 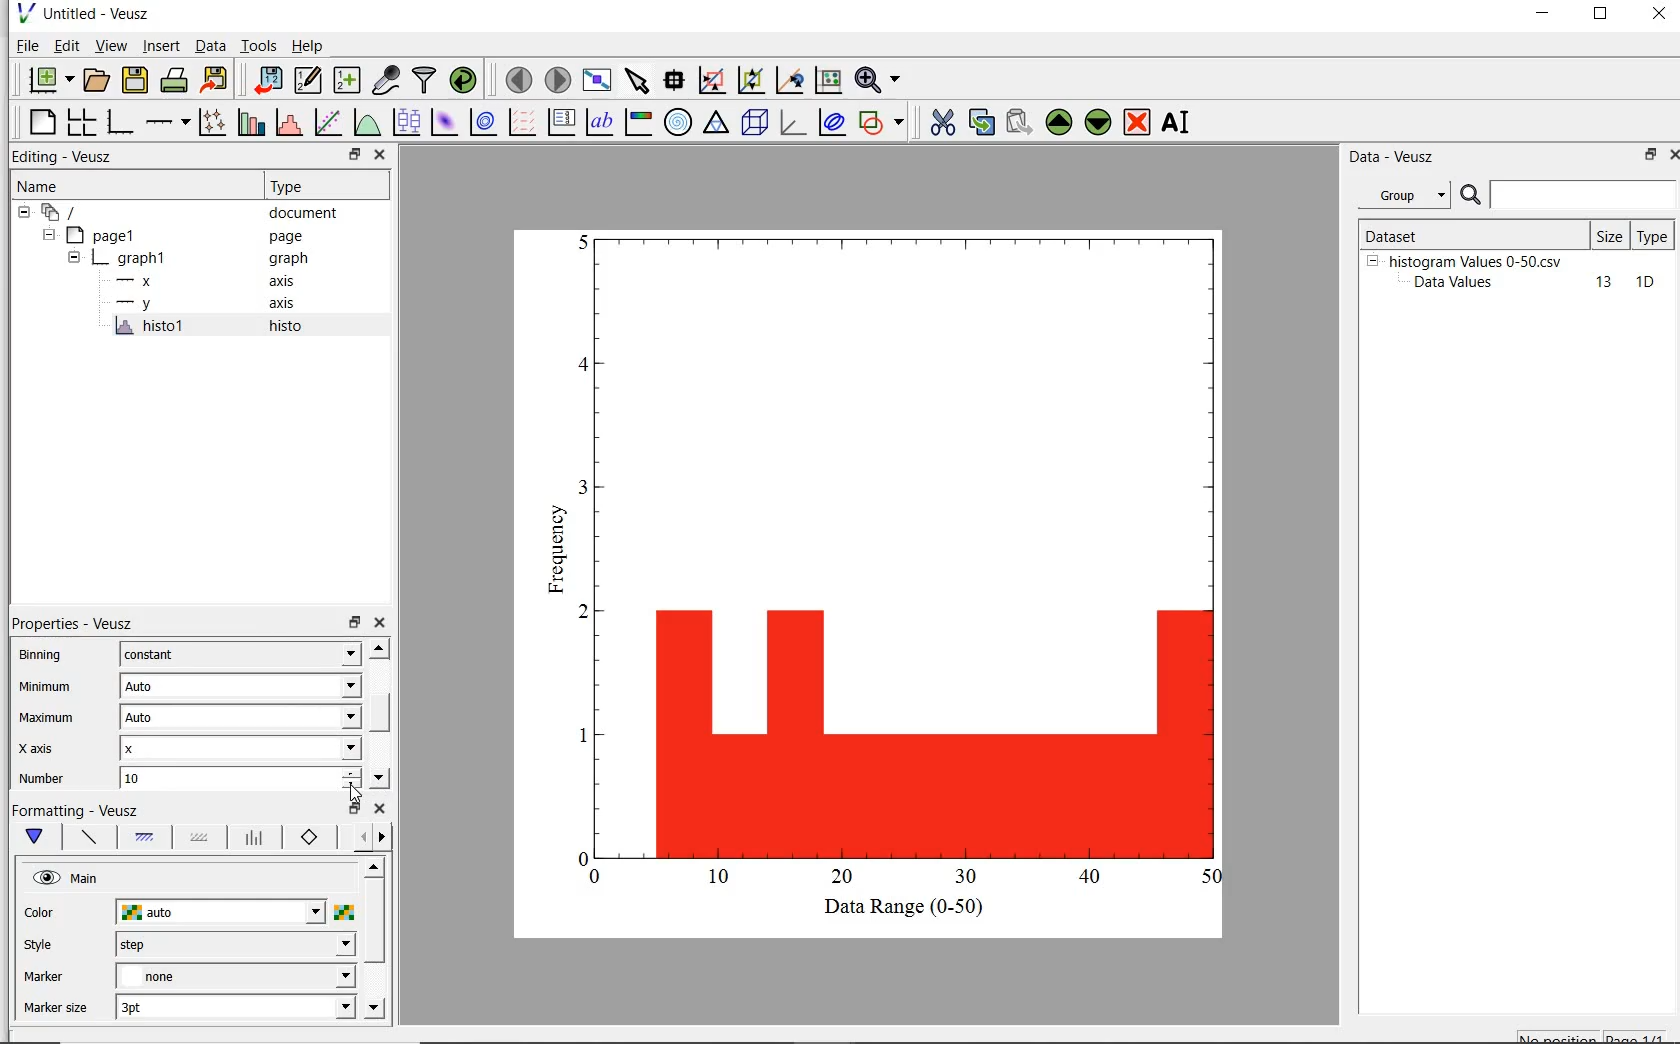 What do you see at coordinates (167, 120) in the screenshot?
I see `add axis on the plot` at bounding box center [167, 120].